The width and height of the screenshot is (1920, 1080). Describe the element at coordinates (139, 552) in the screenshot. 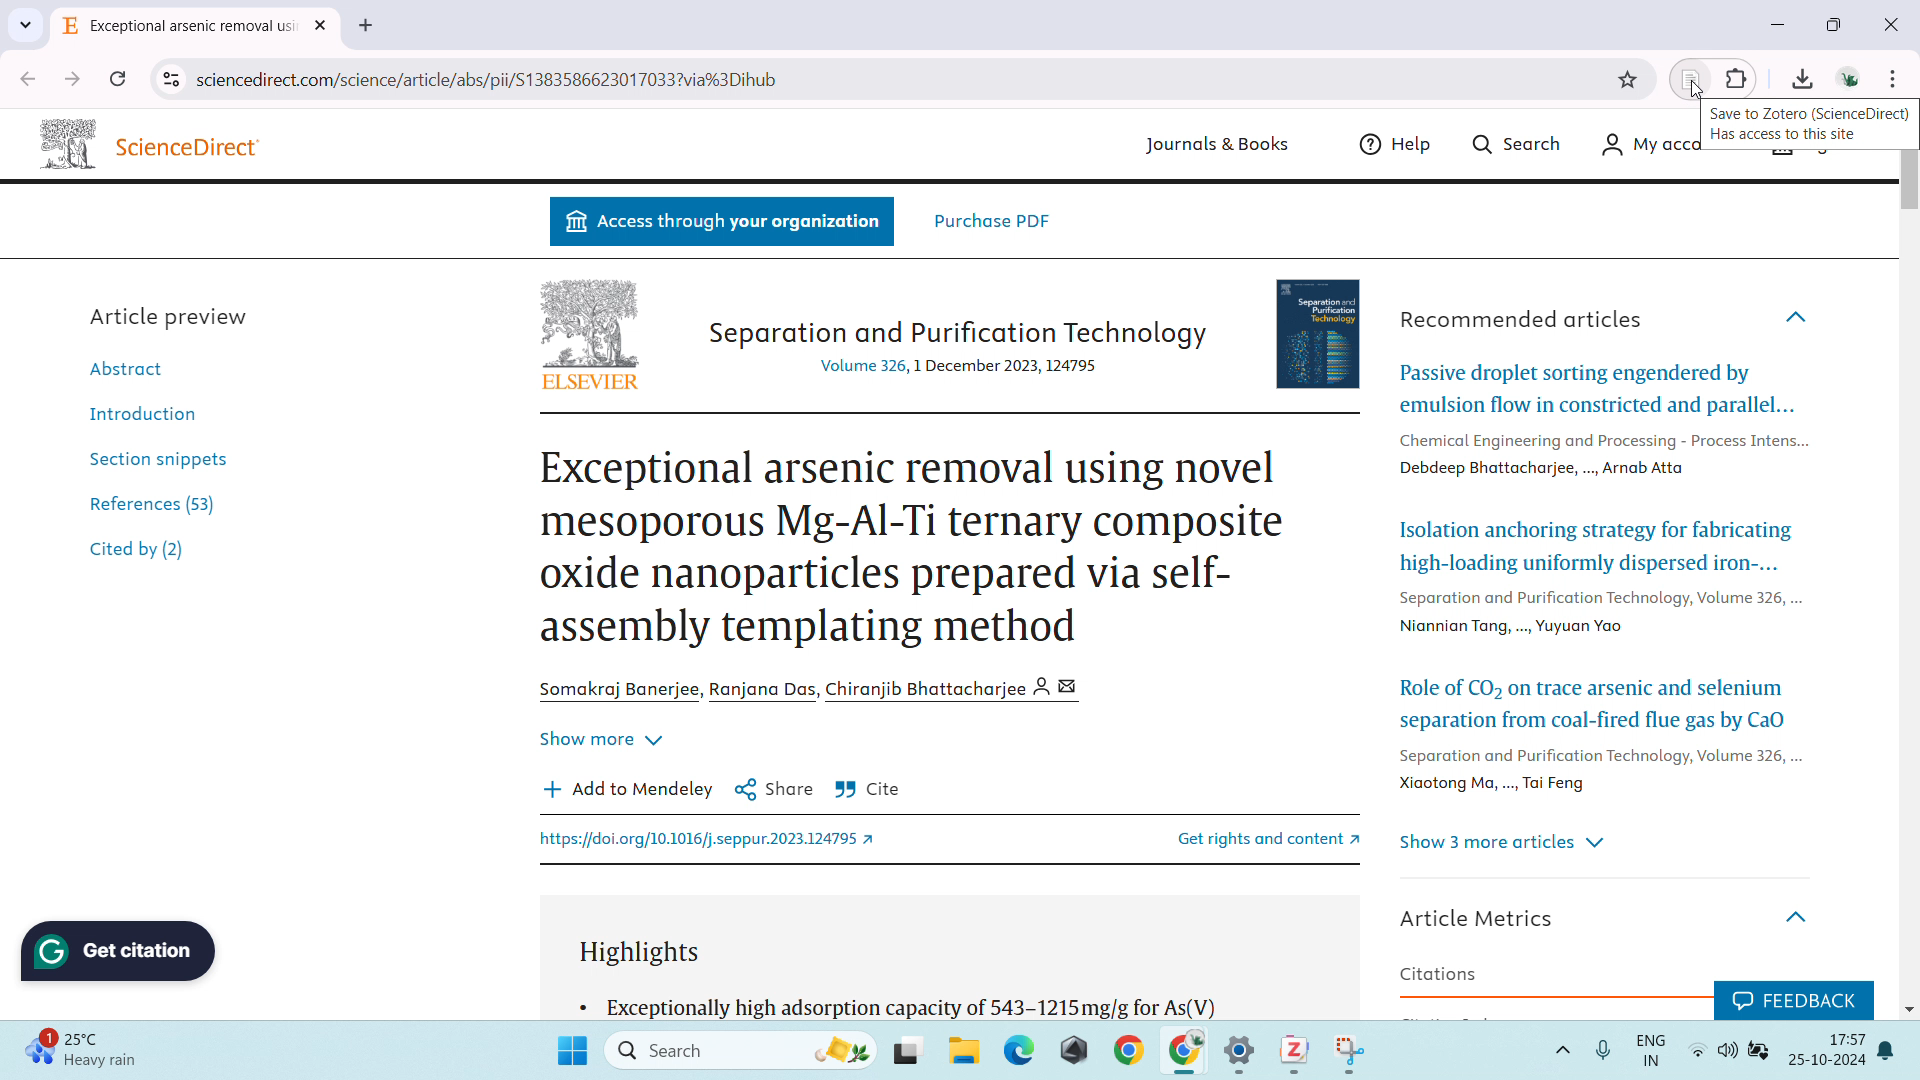

I see `Cited by (2)` at that location.